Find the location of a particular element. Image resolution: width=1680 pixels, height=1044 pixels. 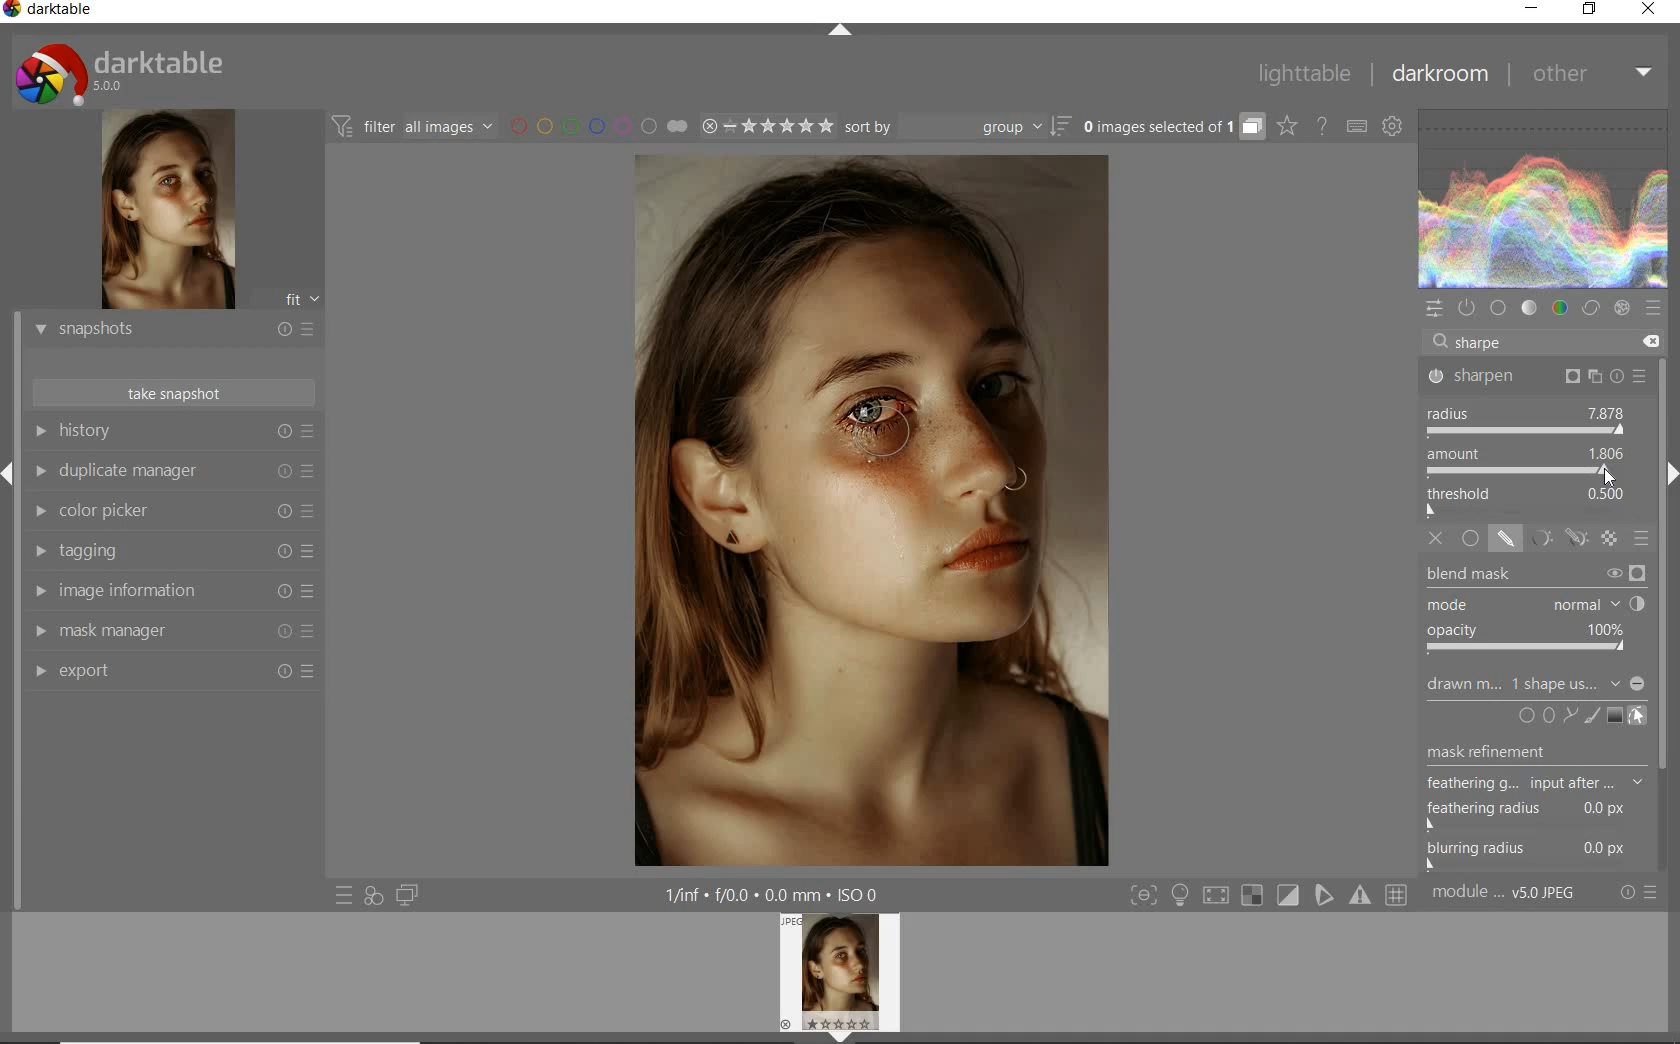

UNIFORMLY is located at coordinates (1472, 544).